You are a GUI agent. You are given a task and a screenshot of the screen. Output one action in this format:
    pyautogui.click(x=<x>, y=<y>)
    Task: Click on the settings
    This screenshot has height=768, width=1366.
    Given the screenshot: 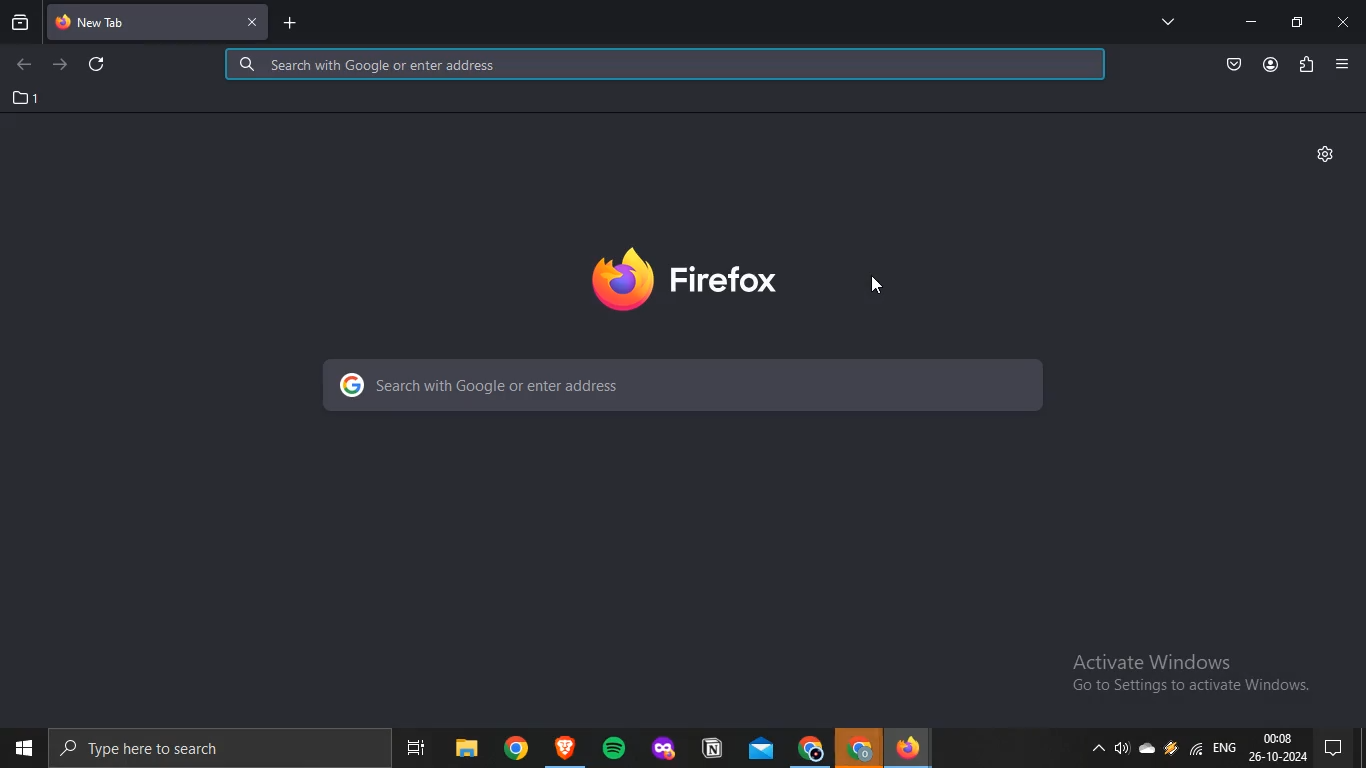 What is the action you would take?
    pyautogui.click(x=1326, y=153)
    